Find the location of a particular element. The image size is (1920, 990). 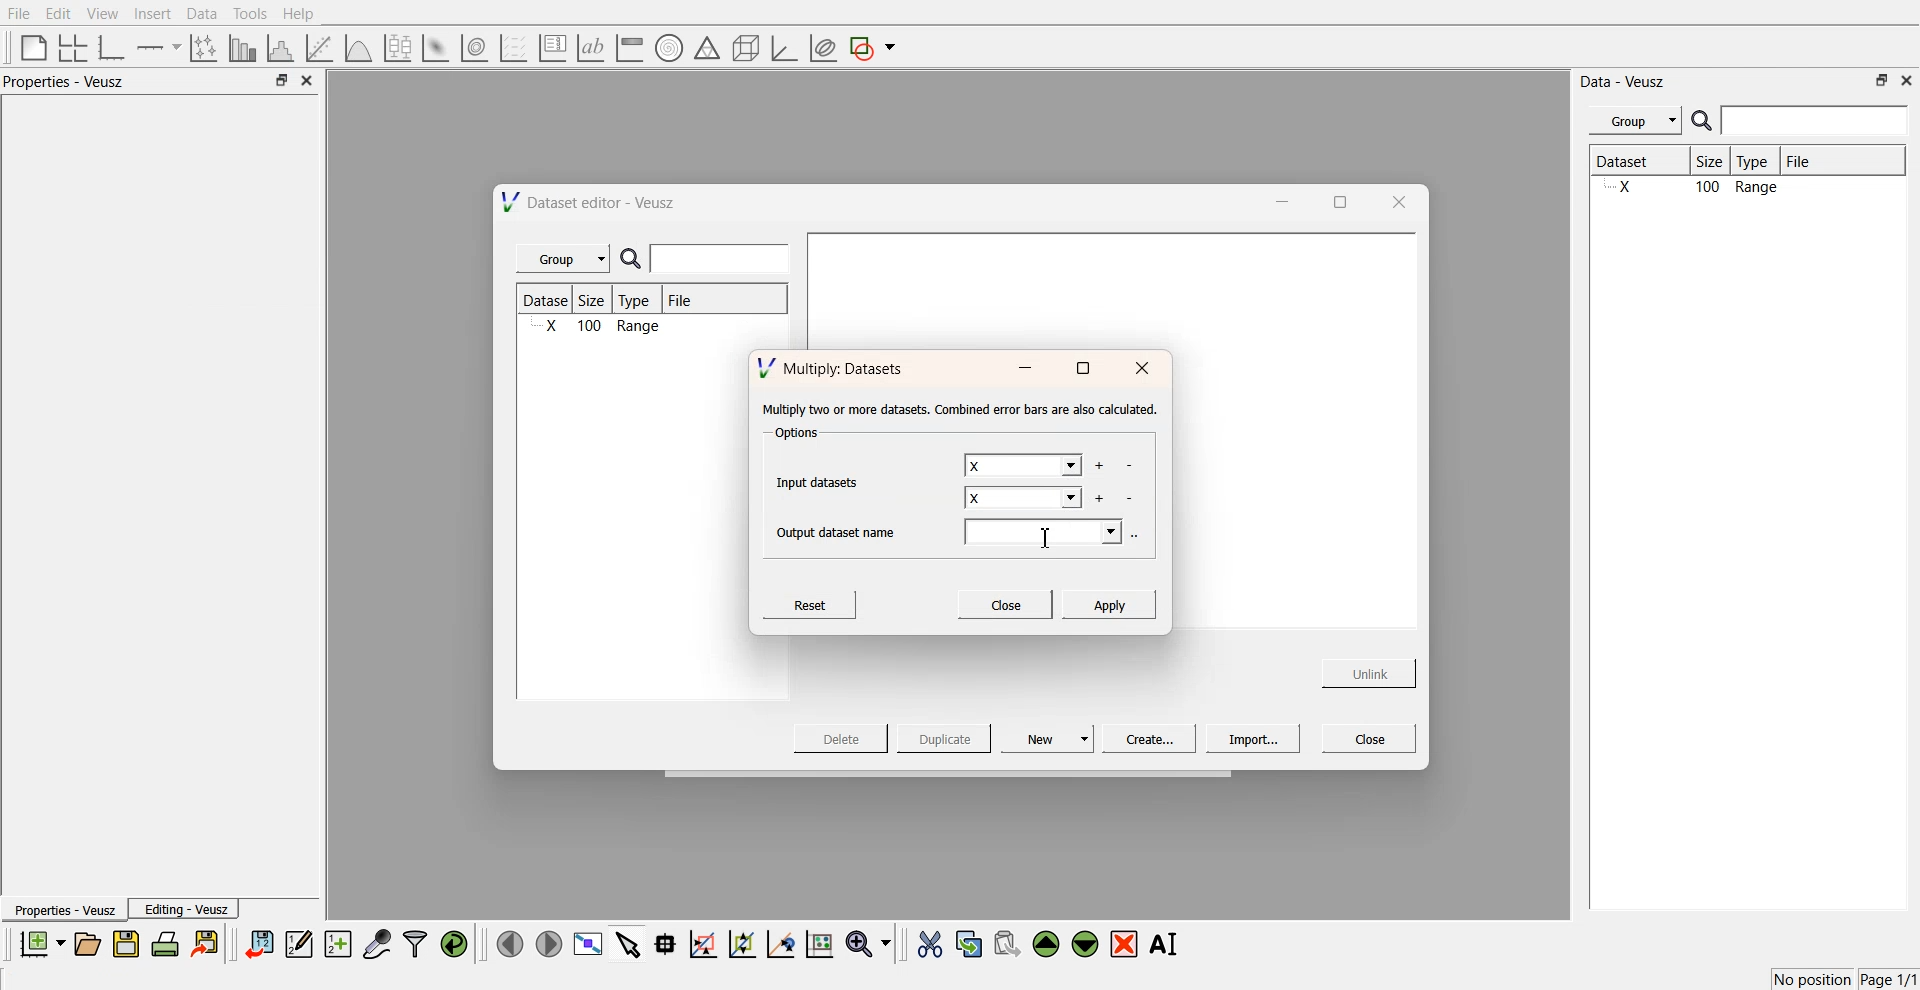

3d graph is located at coordinates (783, 49).